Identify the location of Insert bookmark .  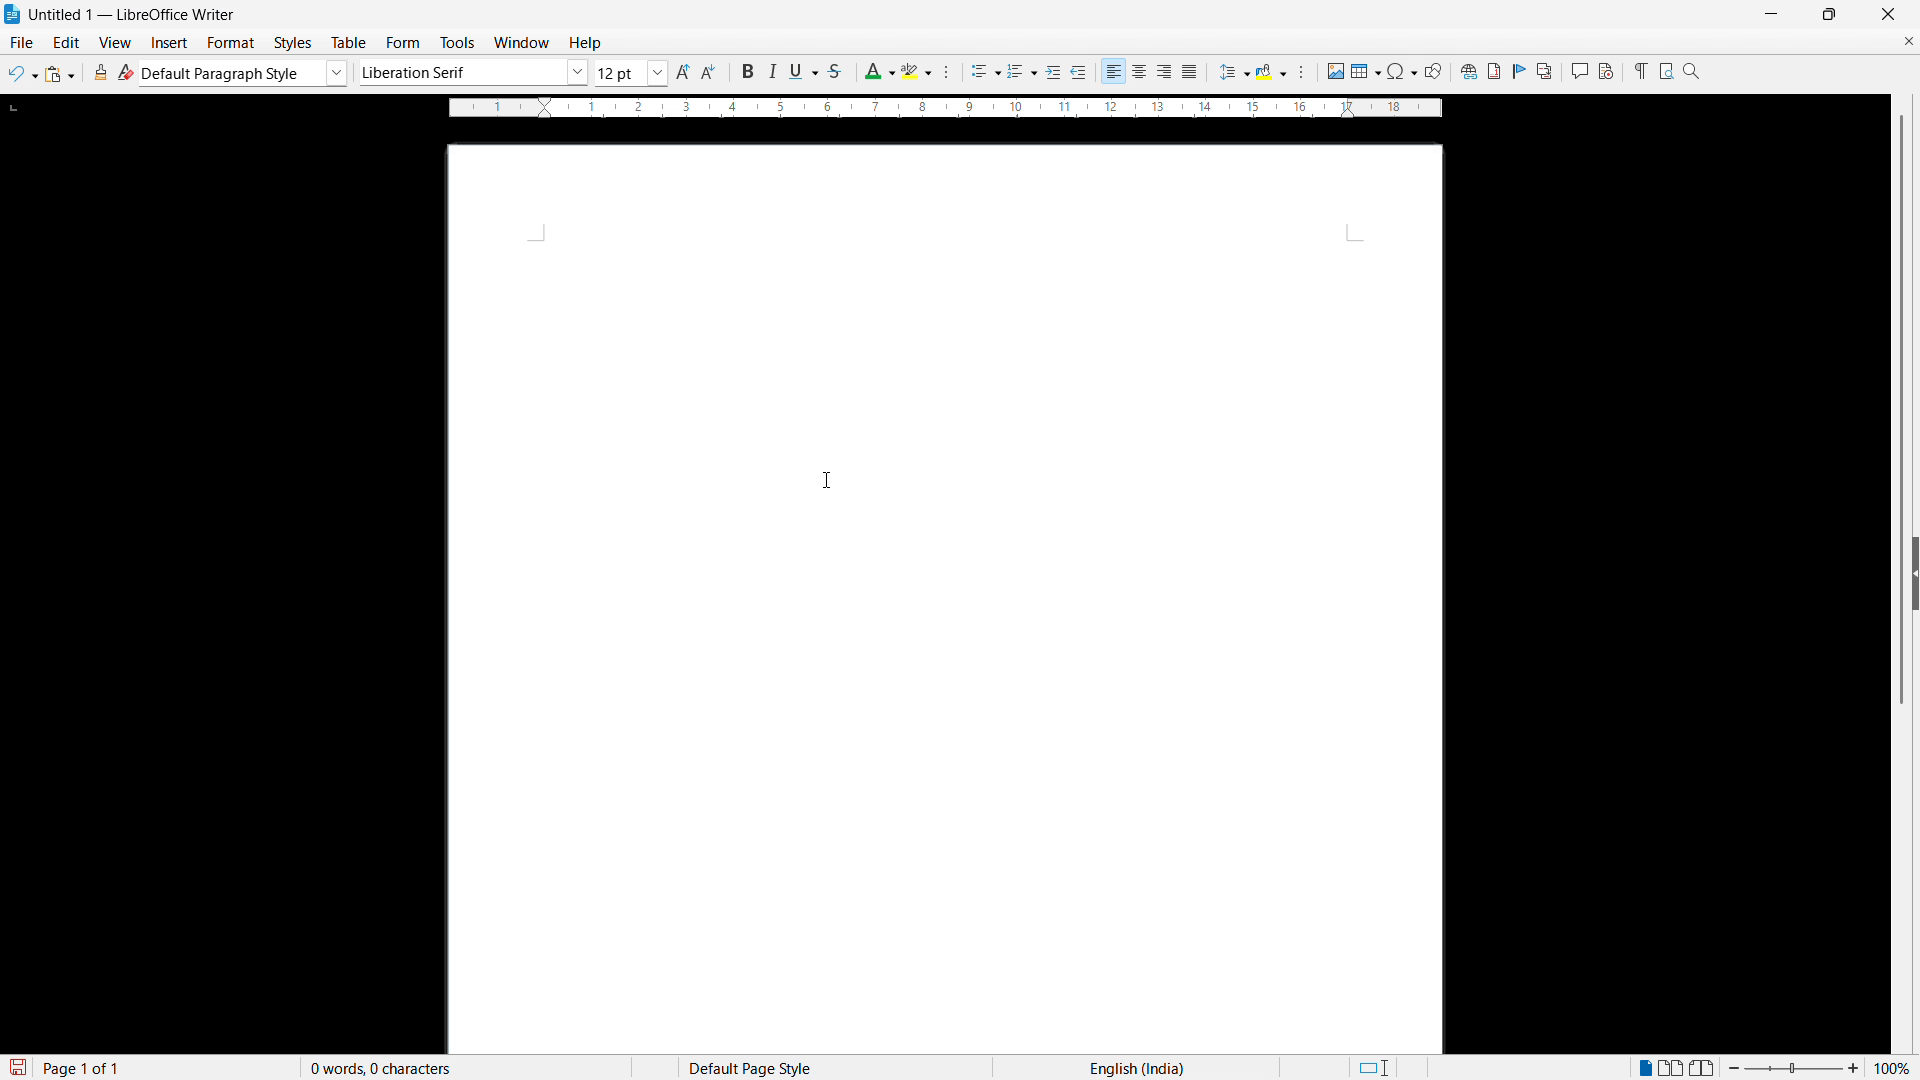
(1520, 70).